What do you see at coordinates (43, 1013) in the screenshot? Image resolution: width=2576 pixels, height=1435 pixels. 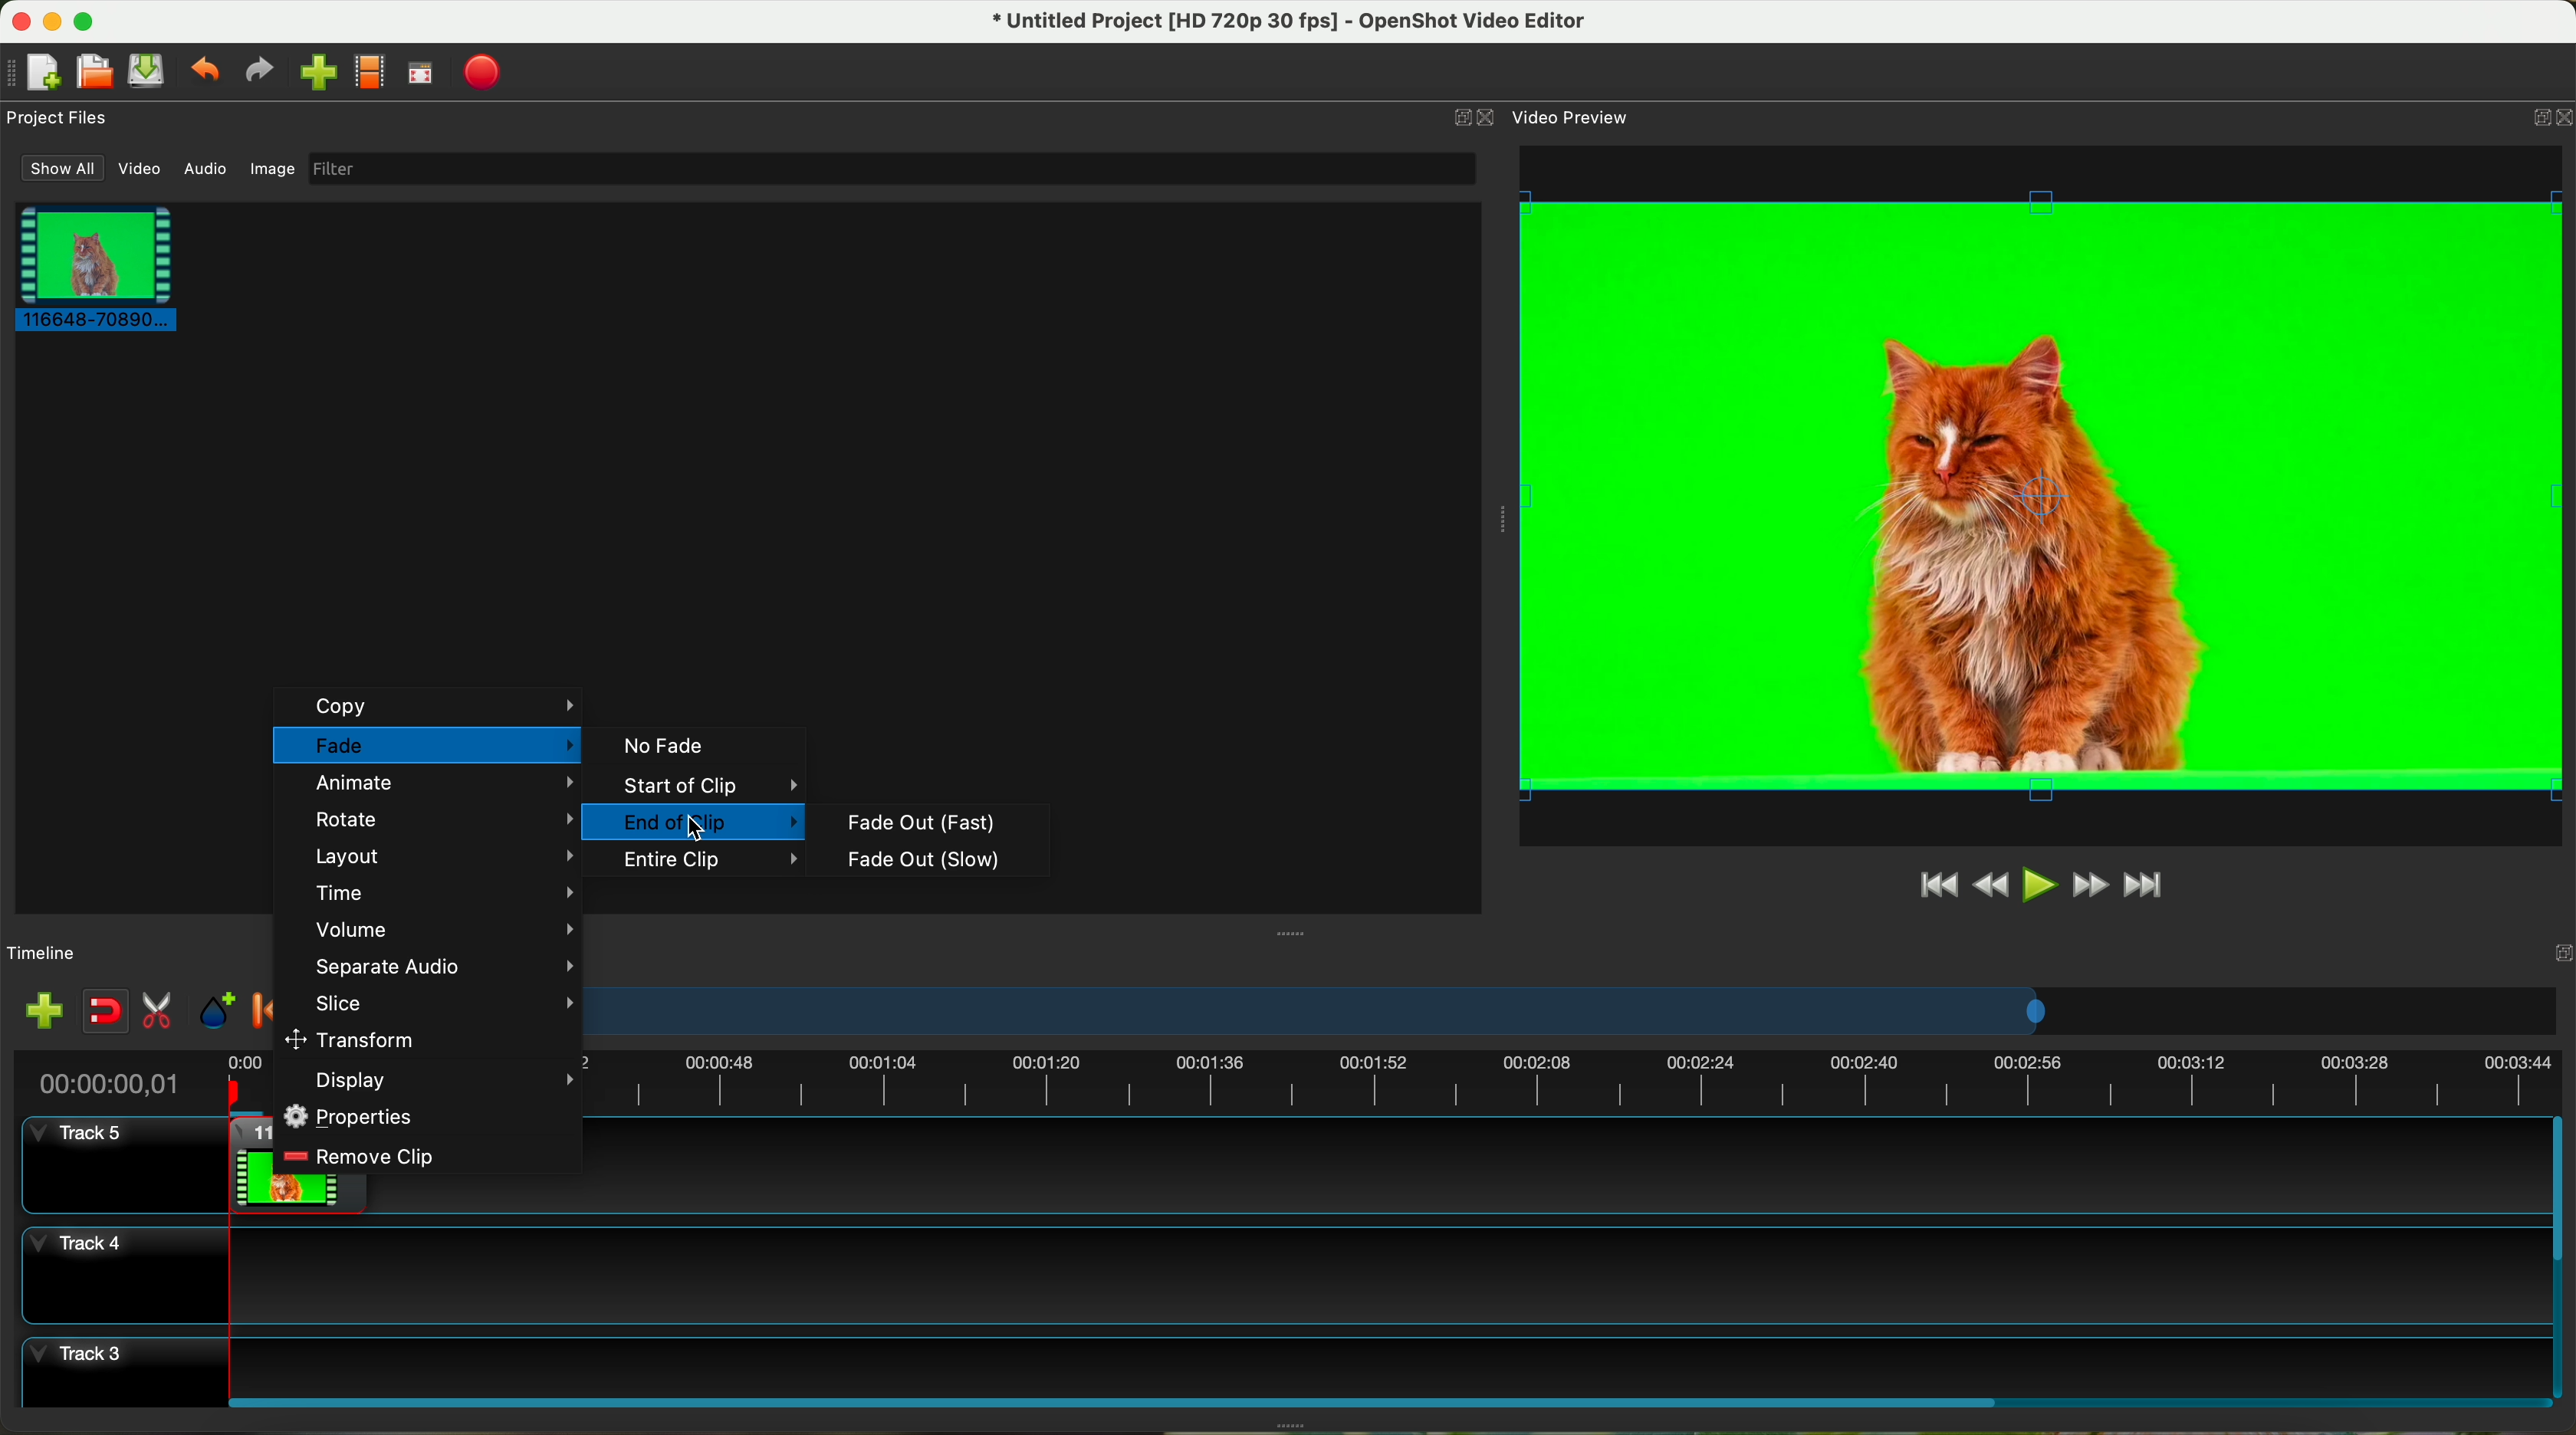 I see `import files` at bounding box center [43, 1013].